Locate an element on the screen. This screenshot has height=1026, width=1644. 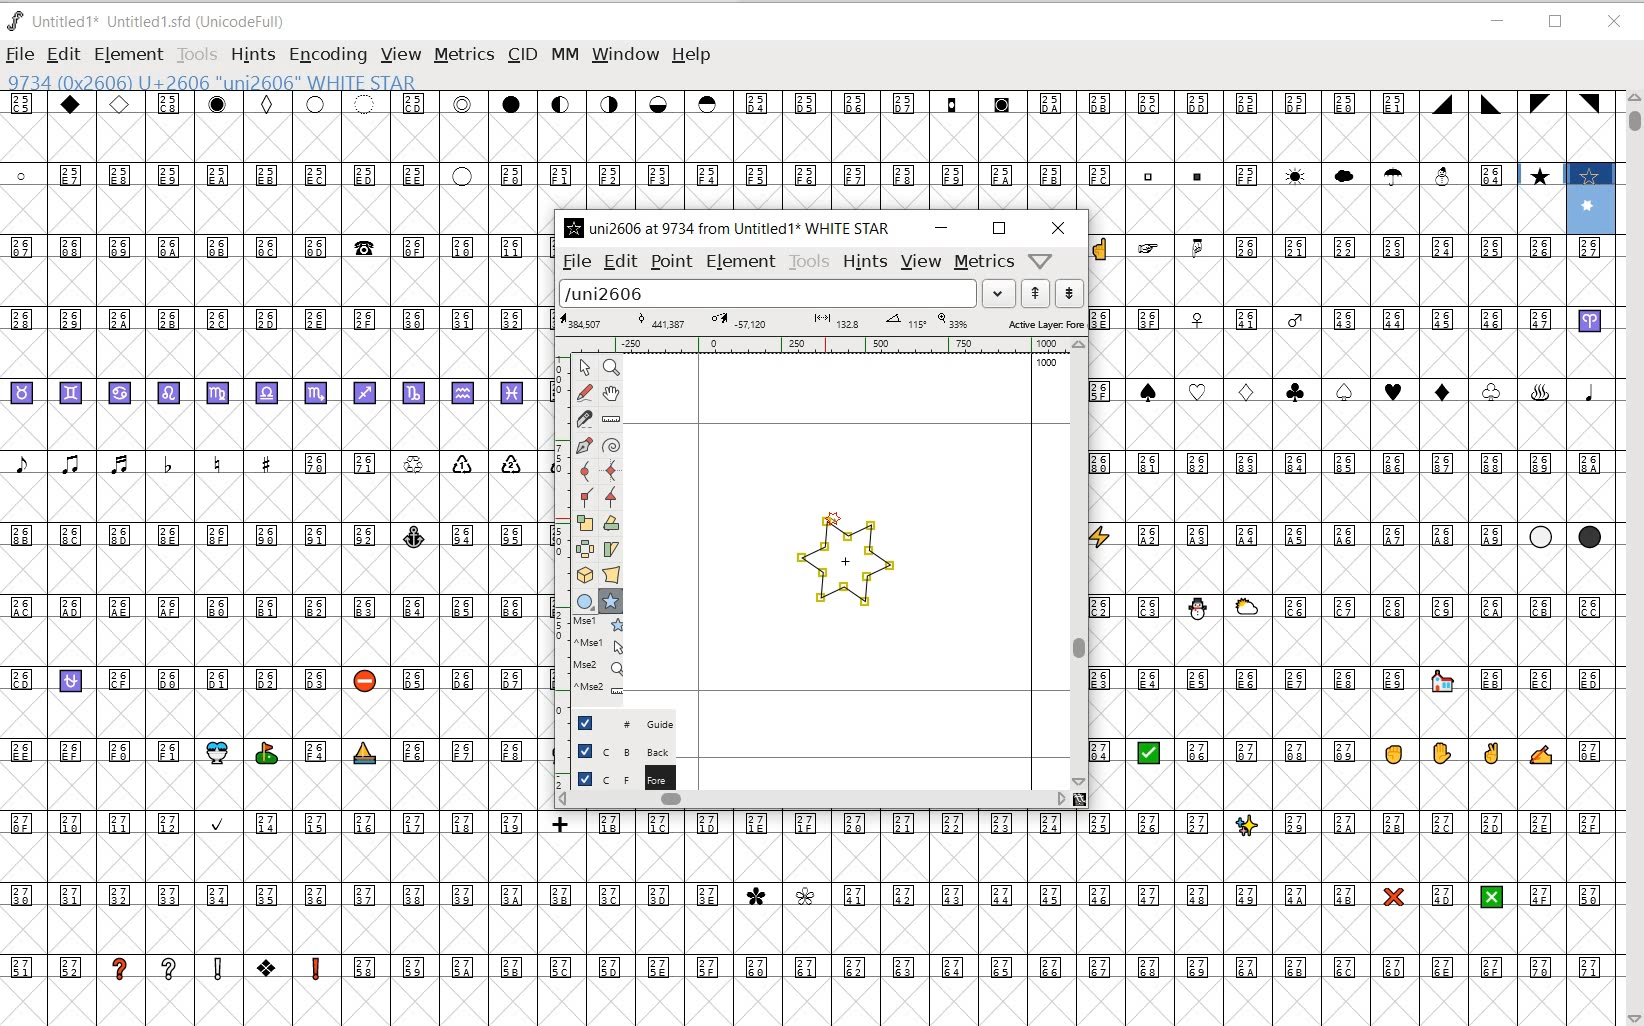
ROTATE THE SELECTION IN 3D is located at coordinates (588, 575).